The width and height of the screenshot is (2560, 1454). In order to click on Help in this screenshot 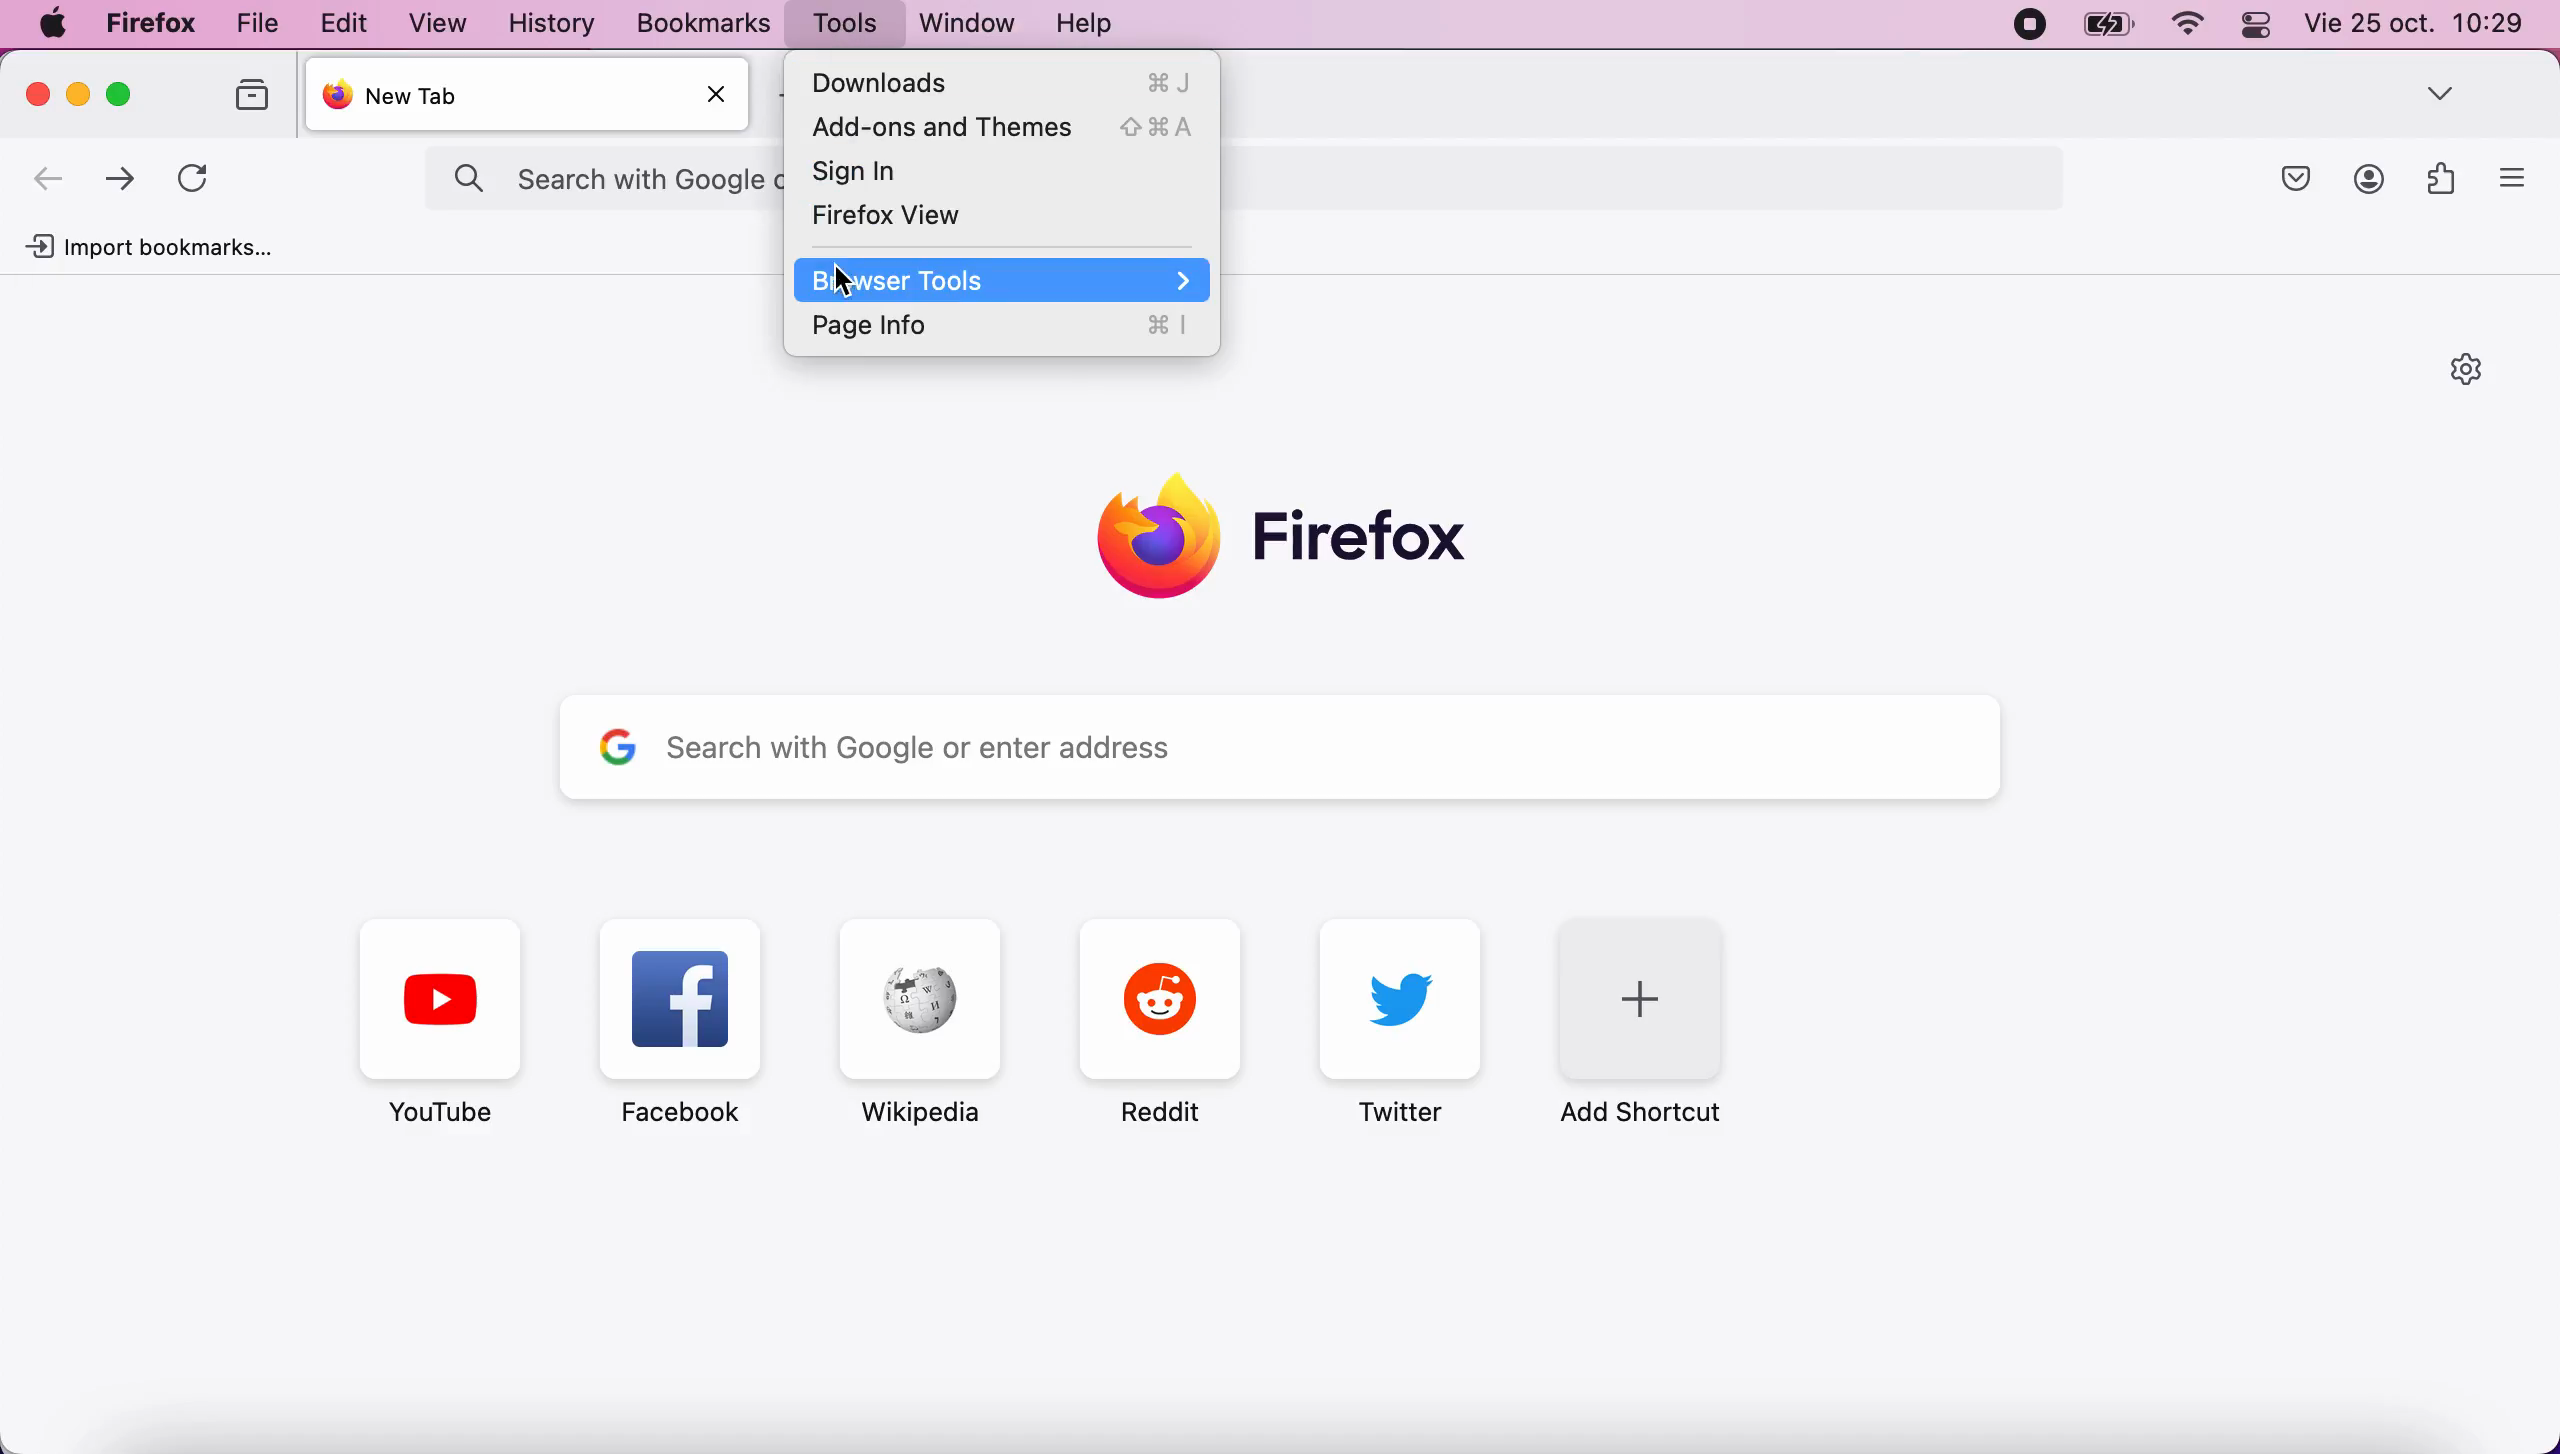, I will do `click(1085, 21)`.